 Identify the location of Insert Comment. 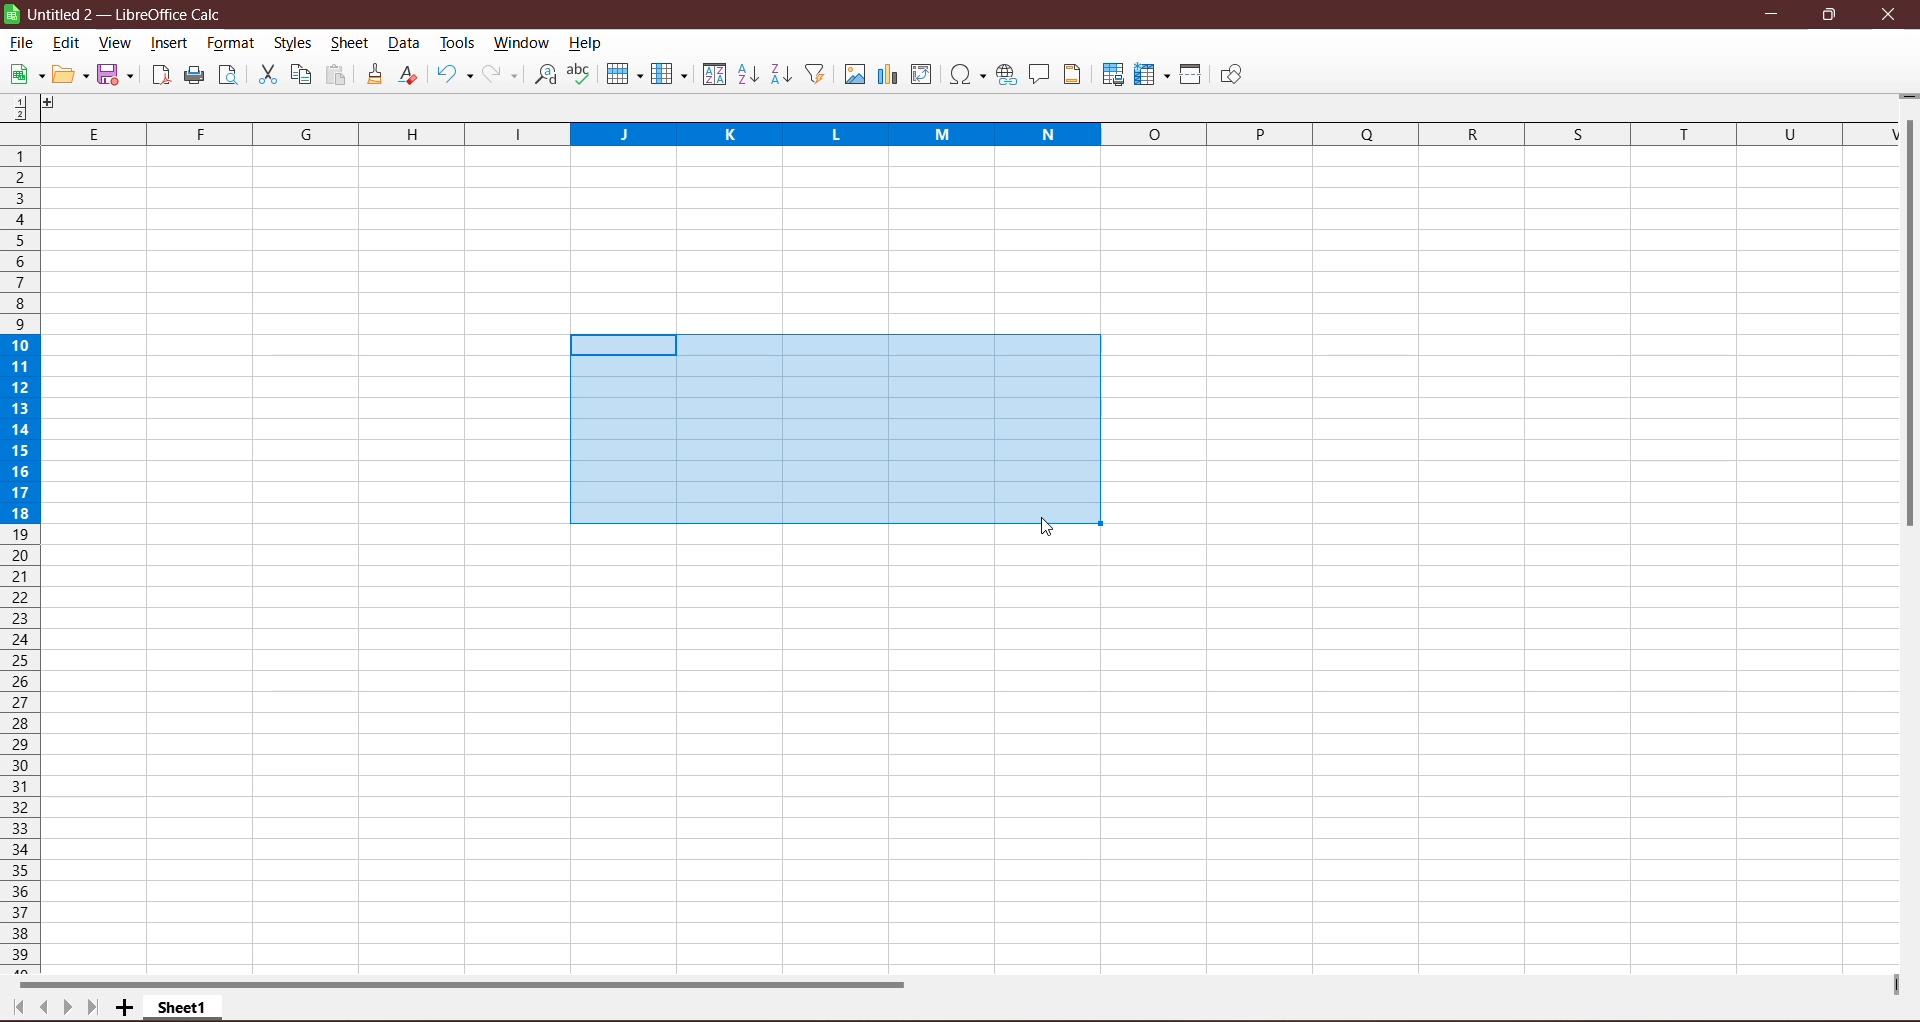
(1040, 75).